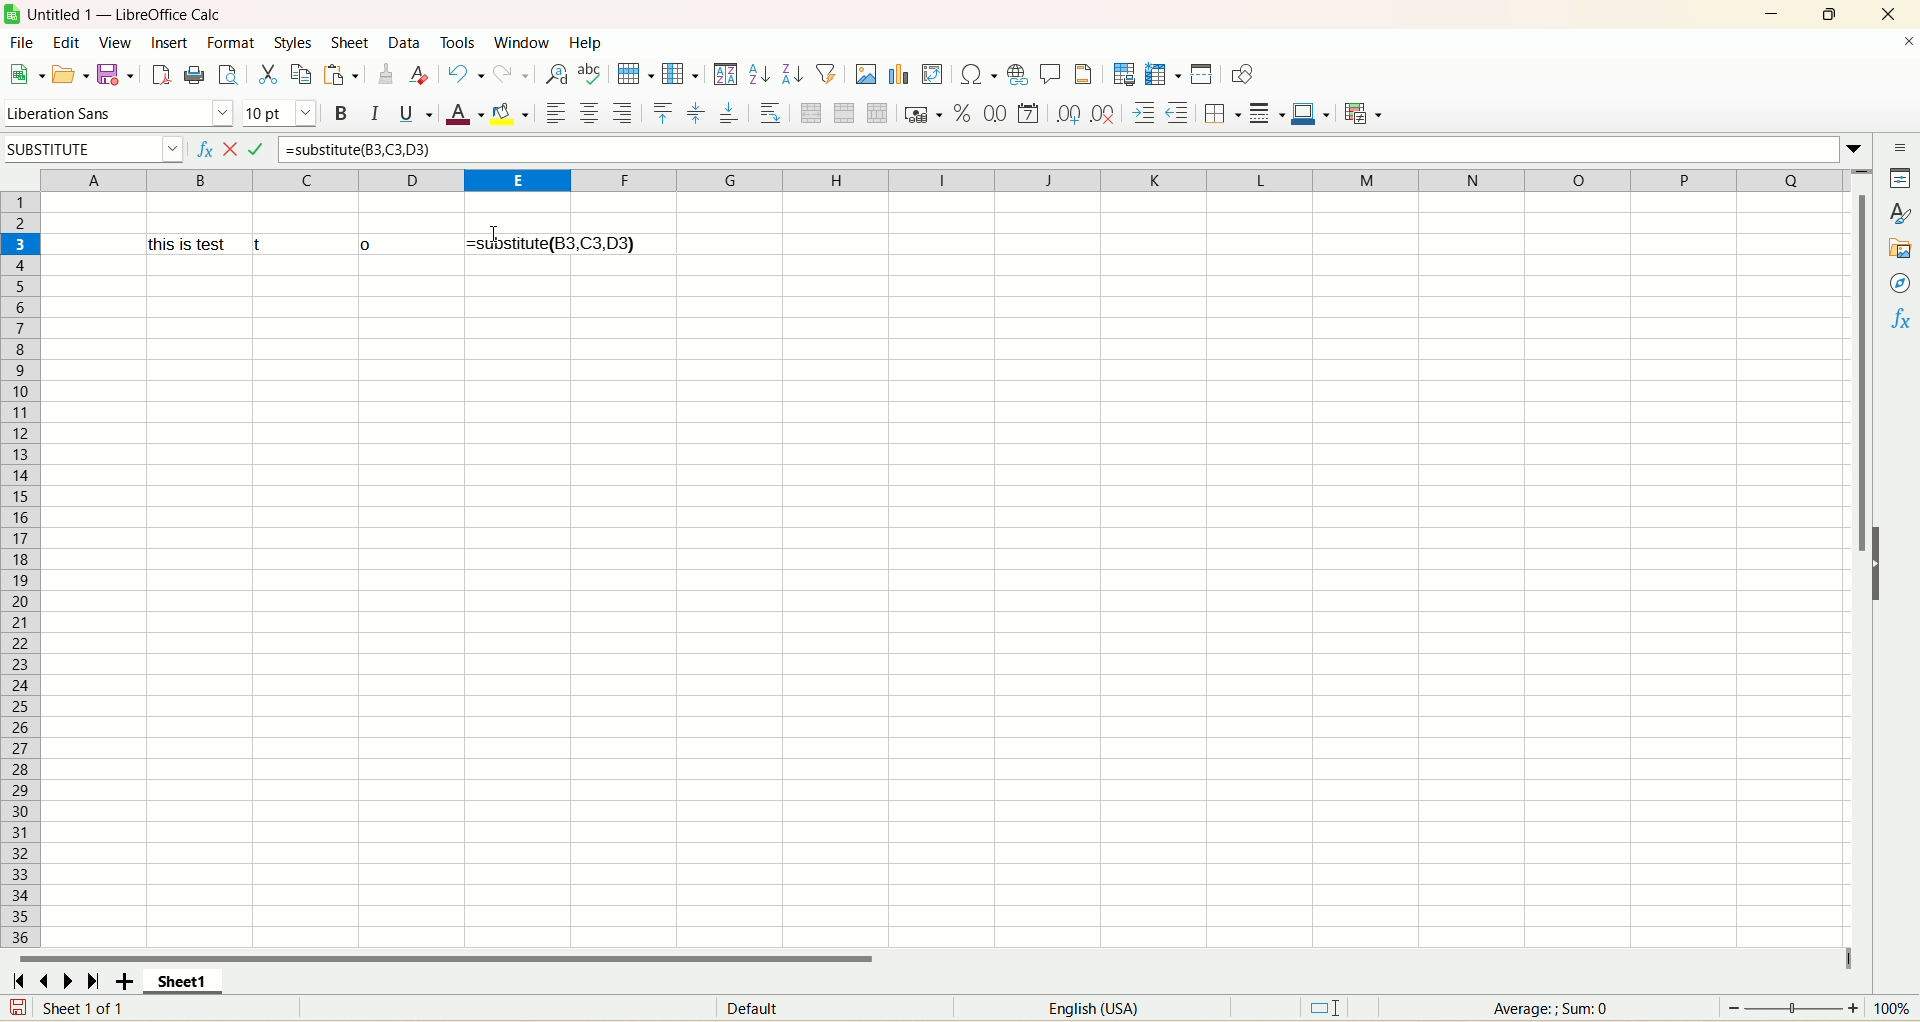 Image resolution: width=1920 pixels, height=1022 pixels. Describe the element at coordinates (1048, 74) in the screenshot. I see `insert comment` at that location.